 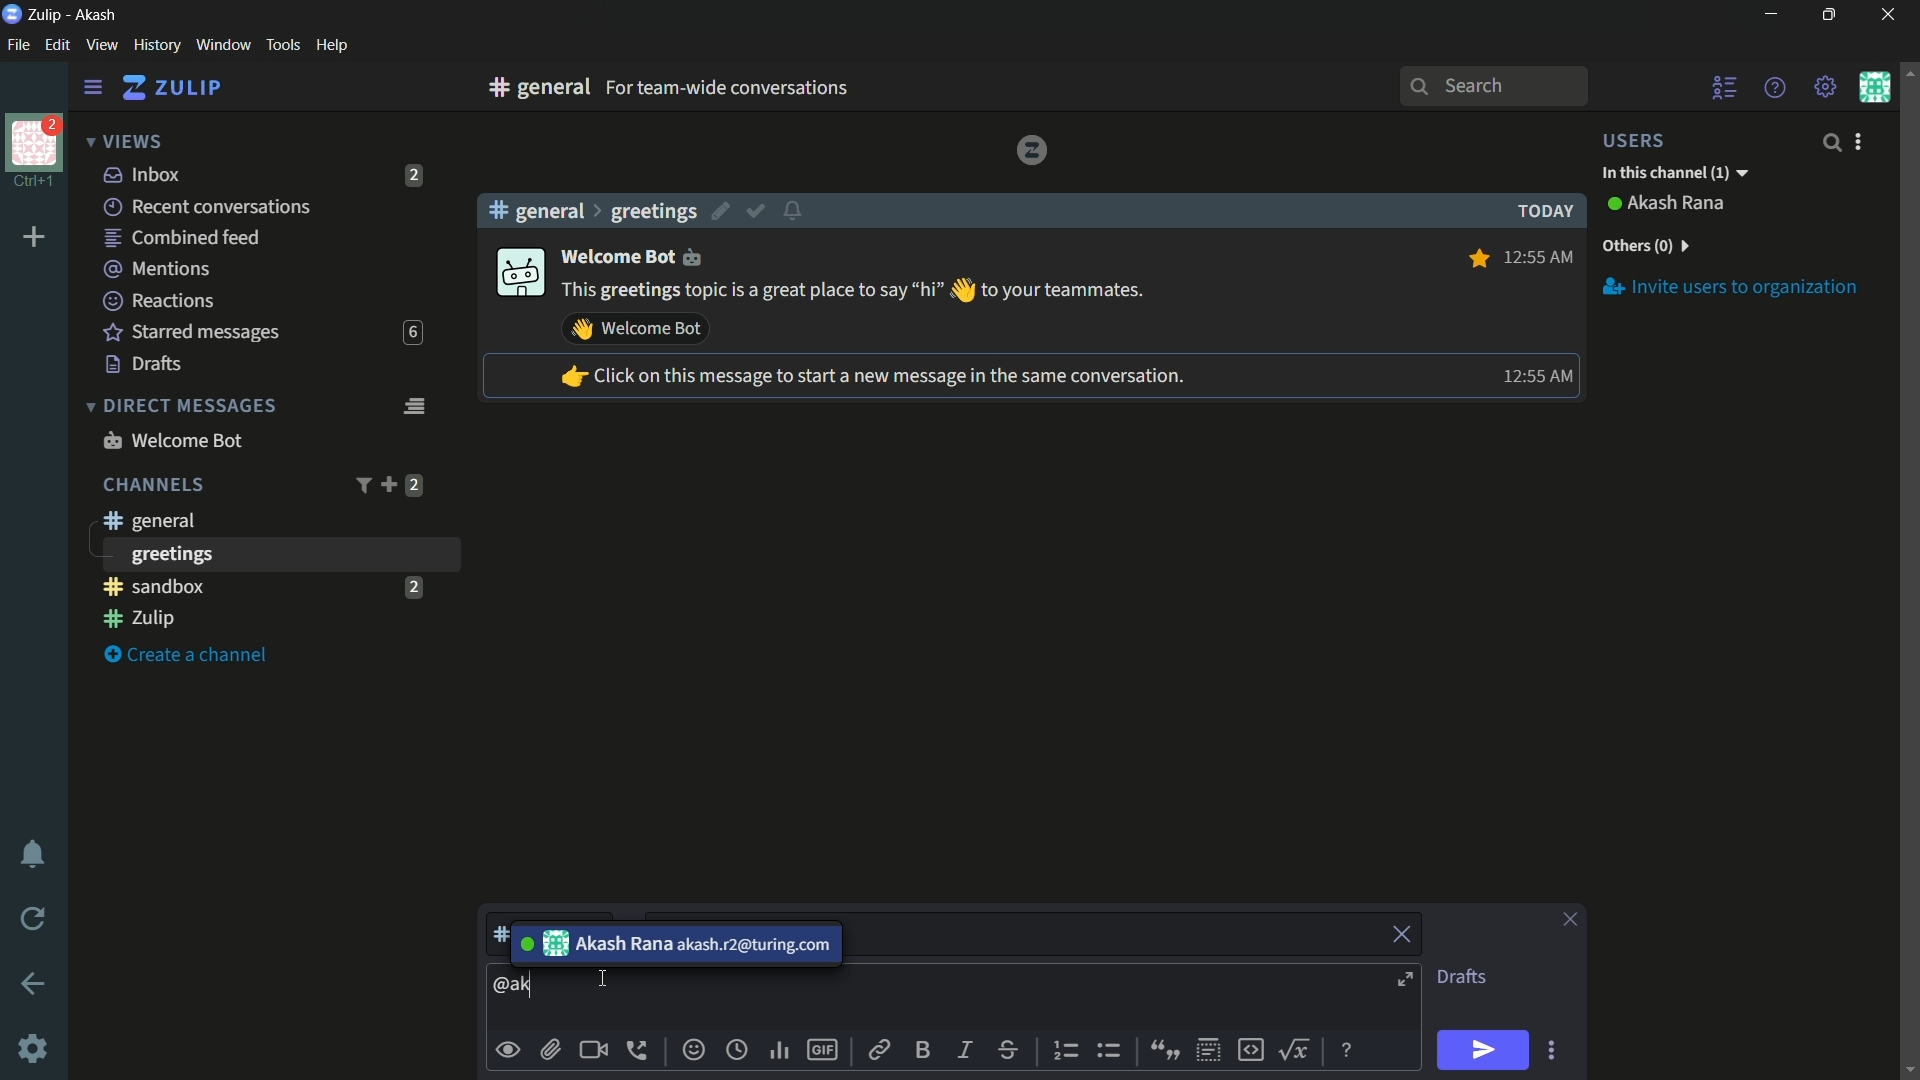 What do you see at coordinates (158, 300) in the screenshot?
I see `reactions` at bounding box center [158, 300].